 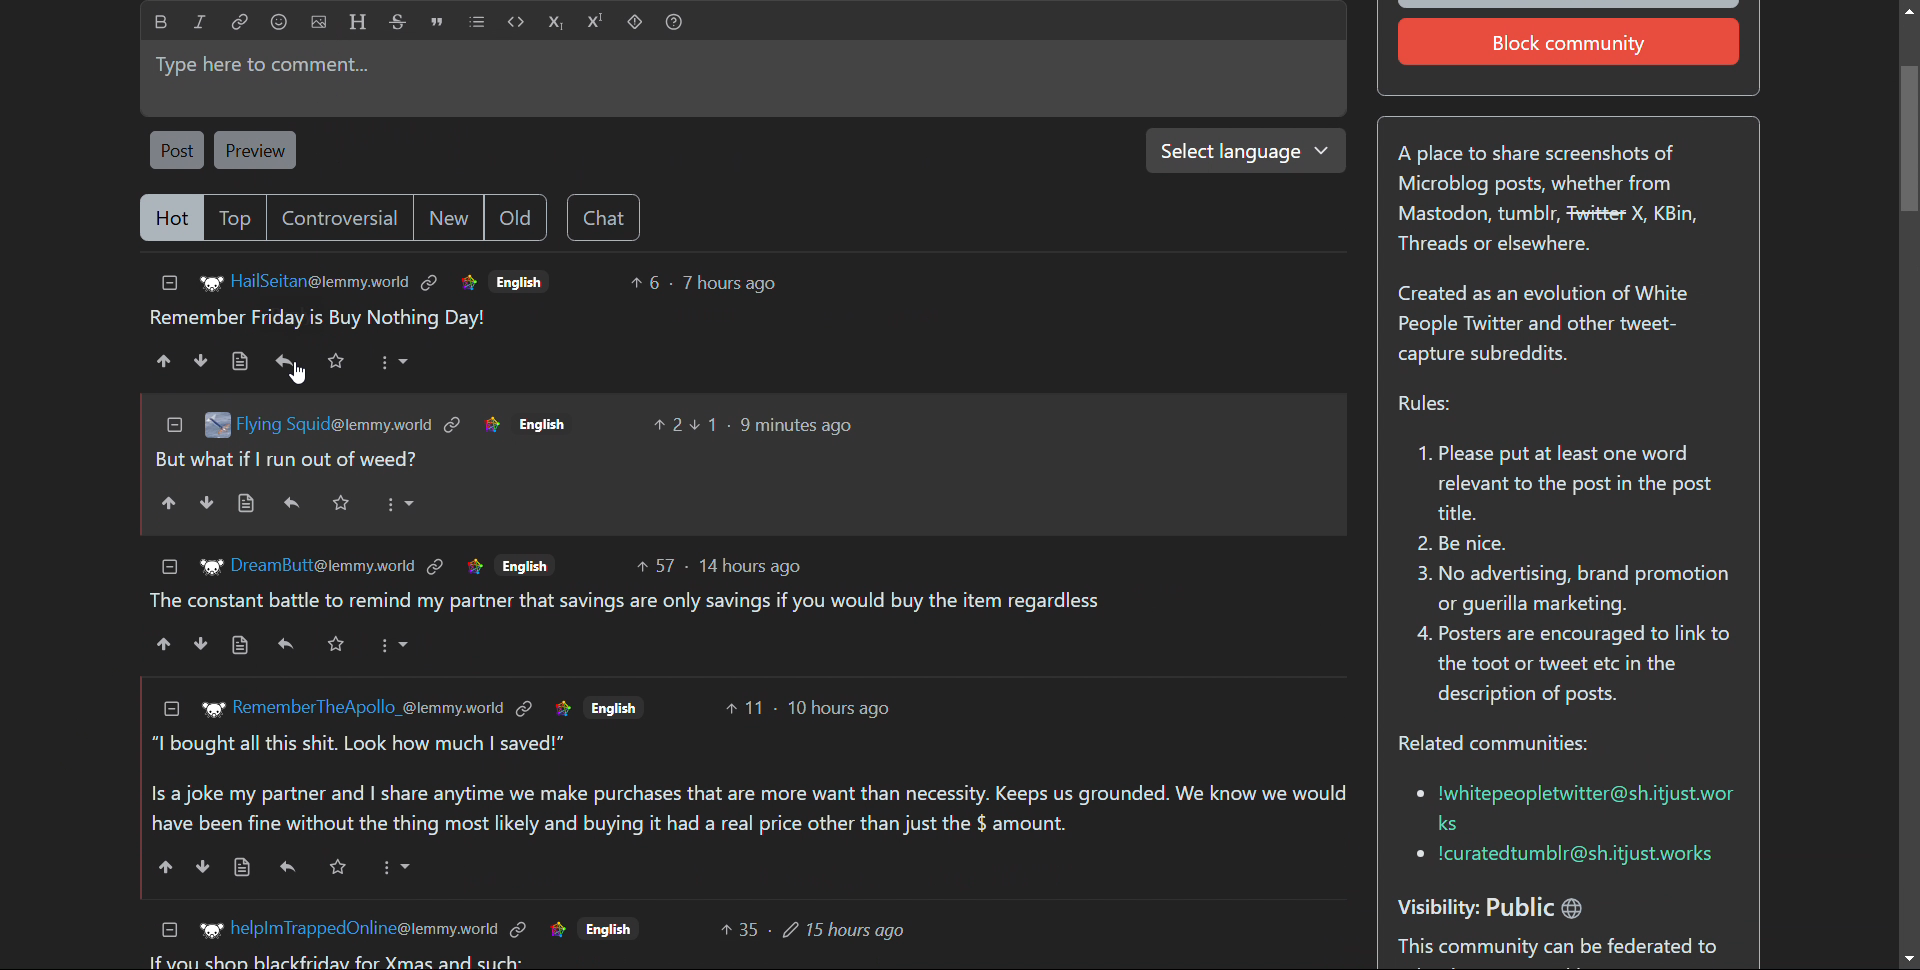 I want to click on emoji, so click(x=278, y=22).